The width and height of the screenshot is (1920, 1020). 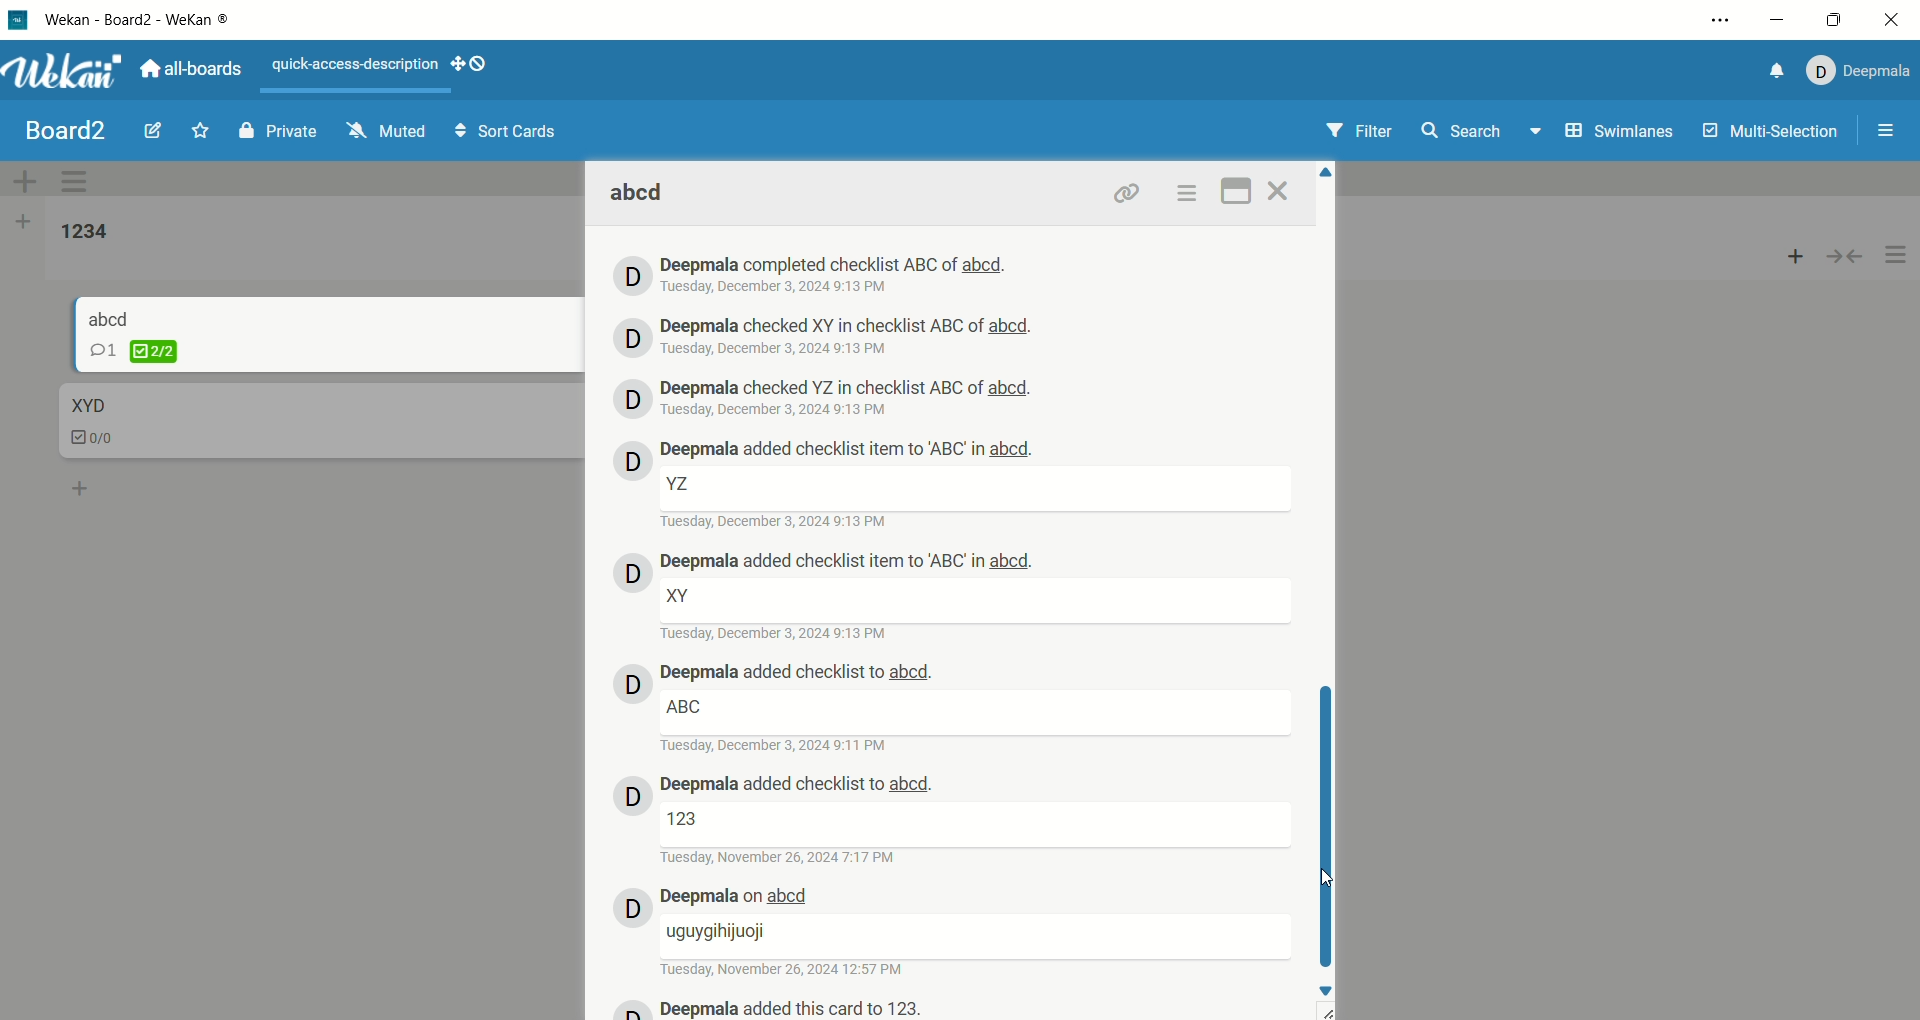 I want to click on text, so click(x=680, y=485).